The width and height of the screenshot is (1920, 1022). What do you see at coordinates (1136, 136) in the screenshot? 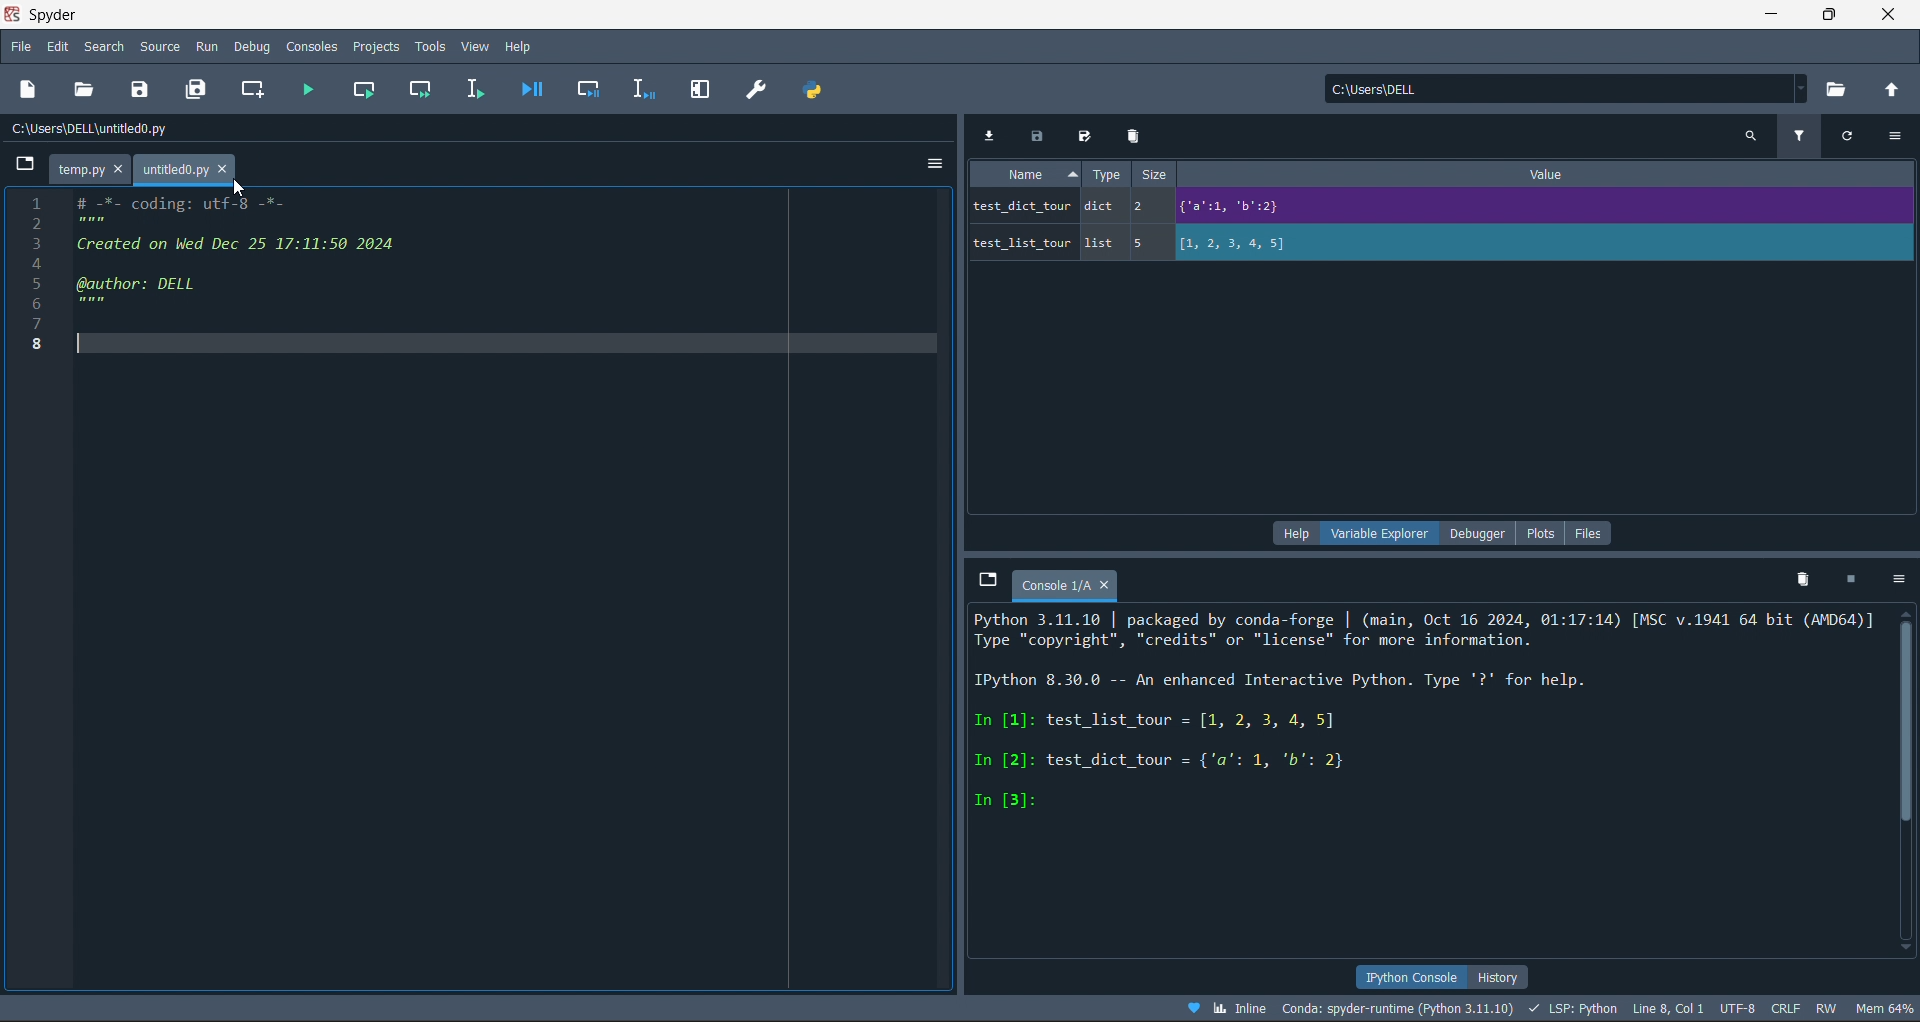
I see `remove variable` at bounding box center [1136, 136].